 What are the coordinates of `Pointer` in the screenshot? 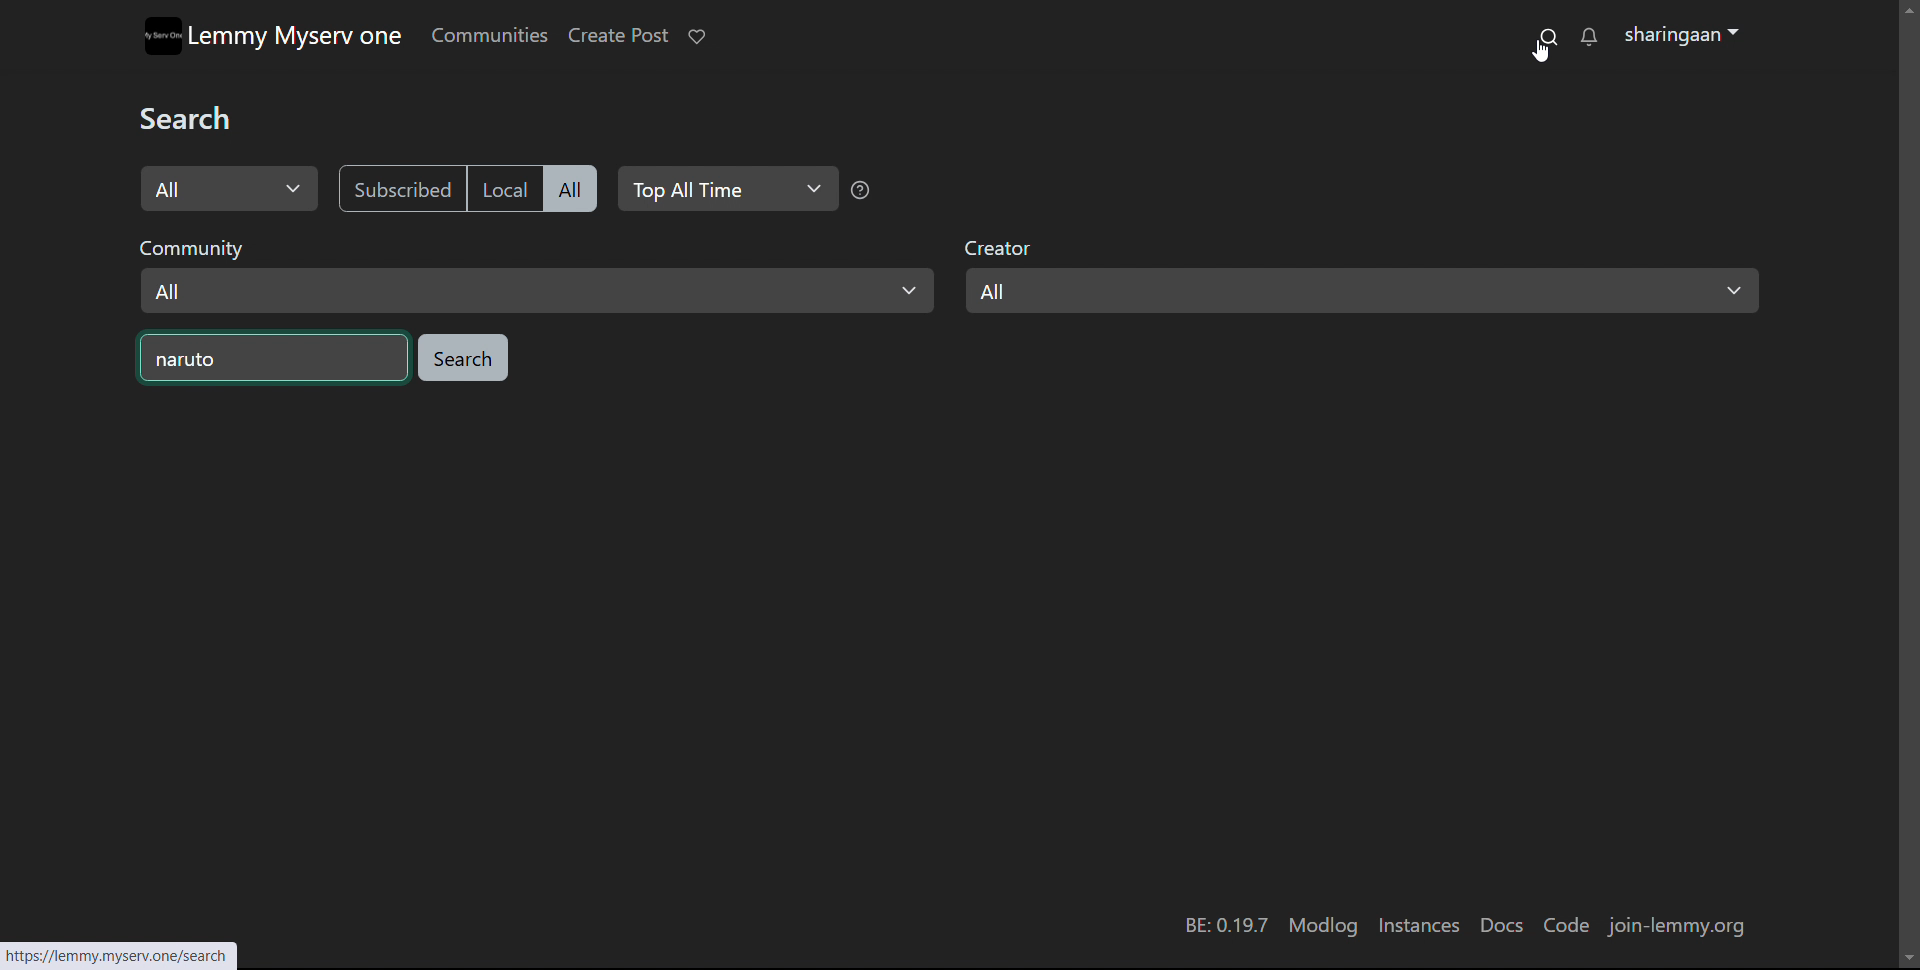 It's located at (1539, 55).